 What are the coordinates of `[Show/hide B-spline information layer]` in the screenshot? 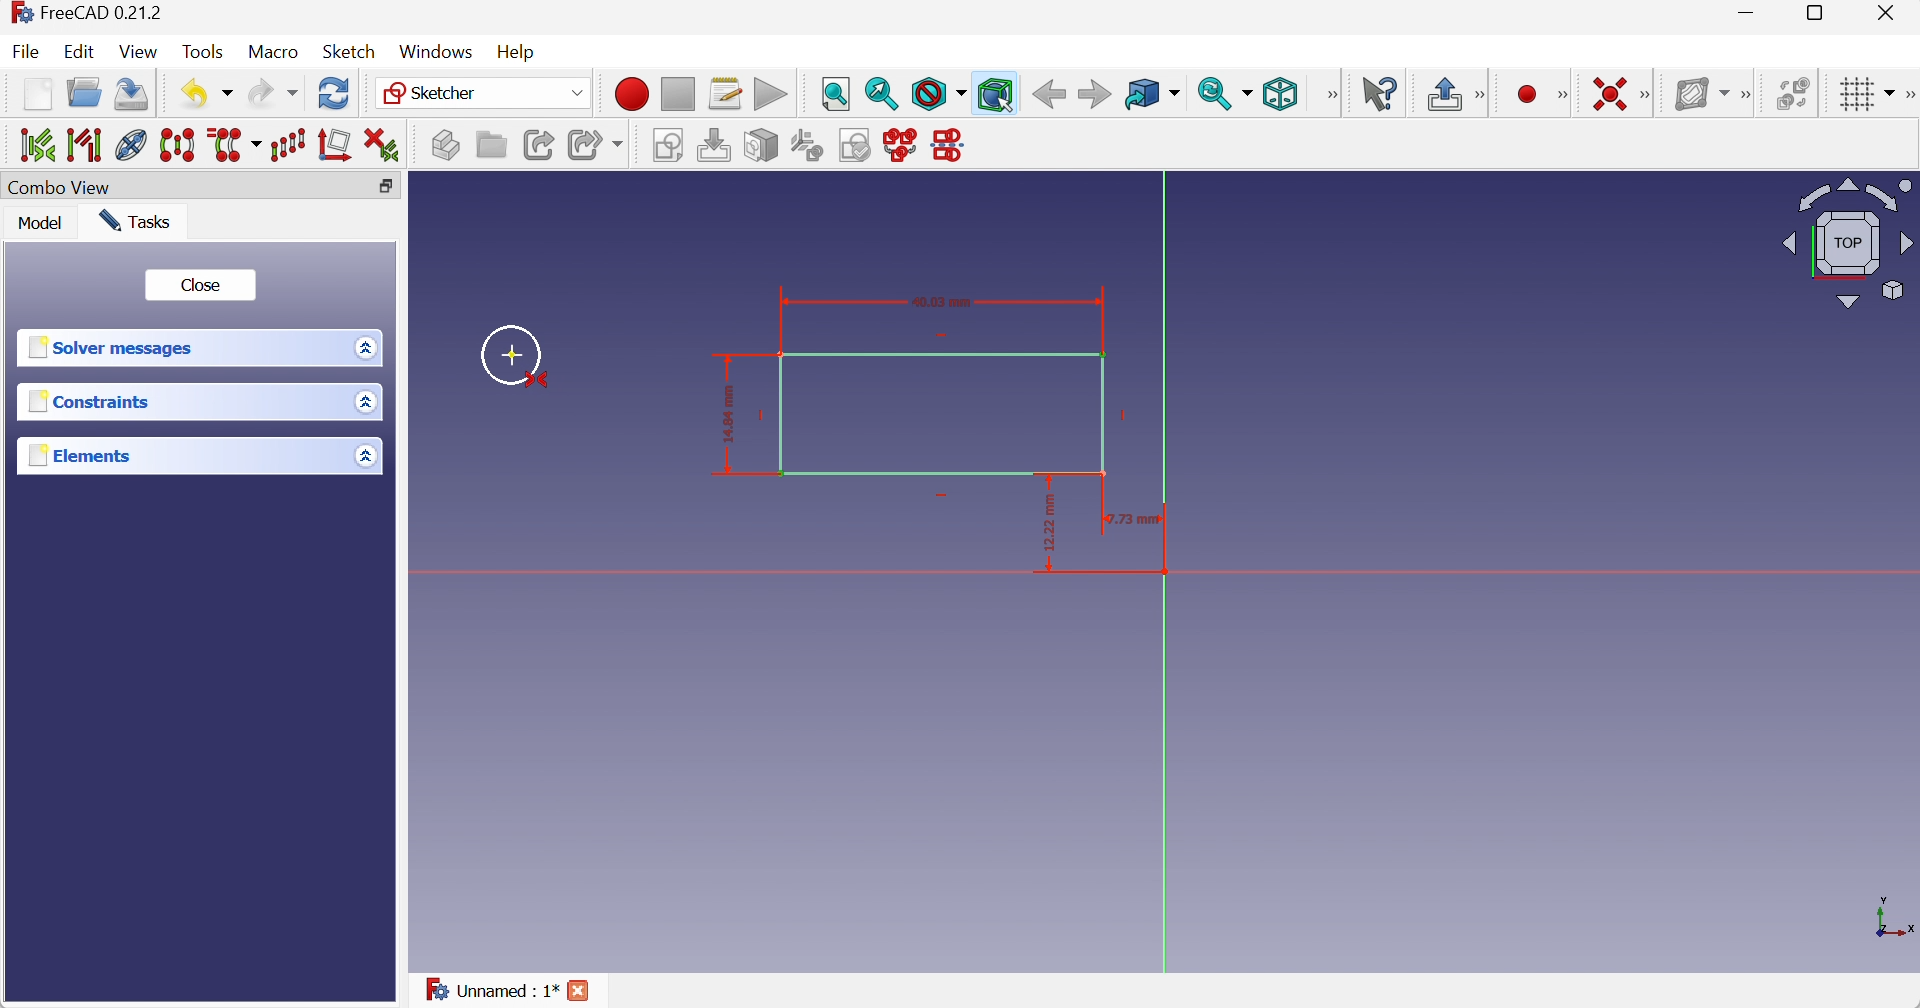 It's located at (1701, 94).